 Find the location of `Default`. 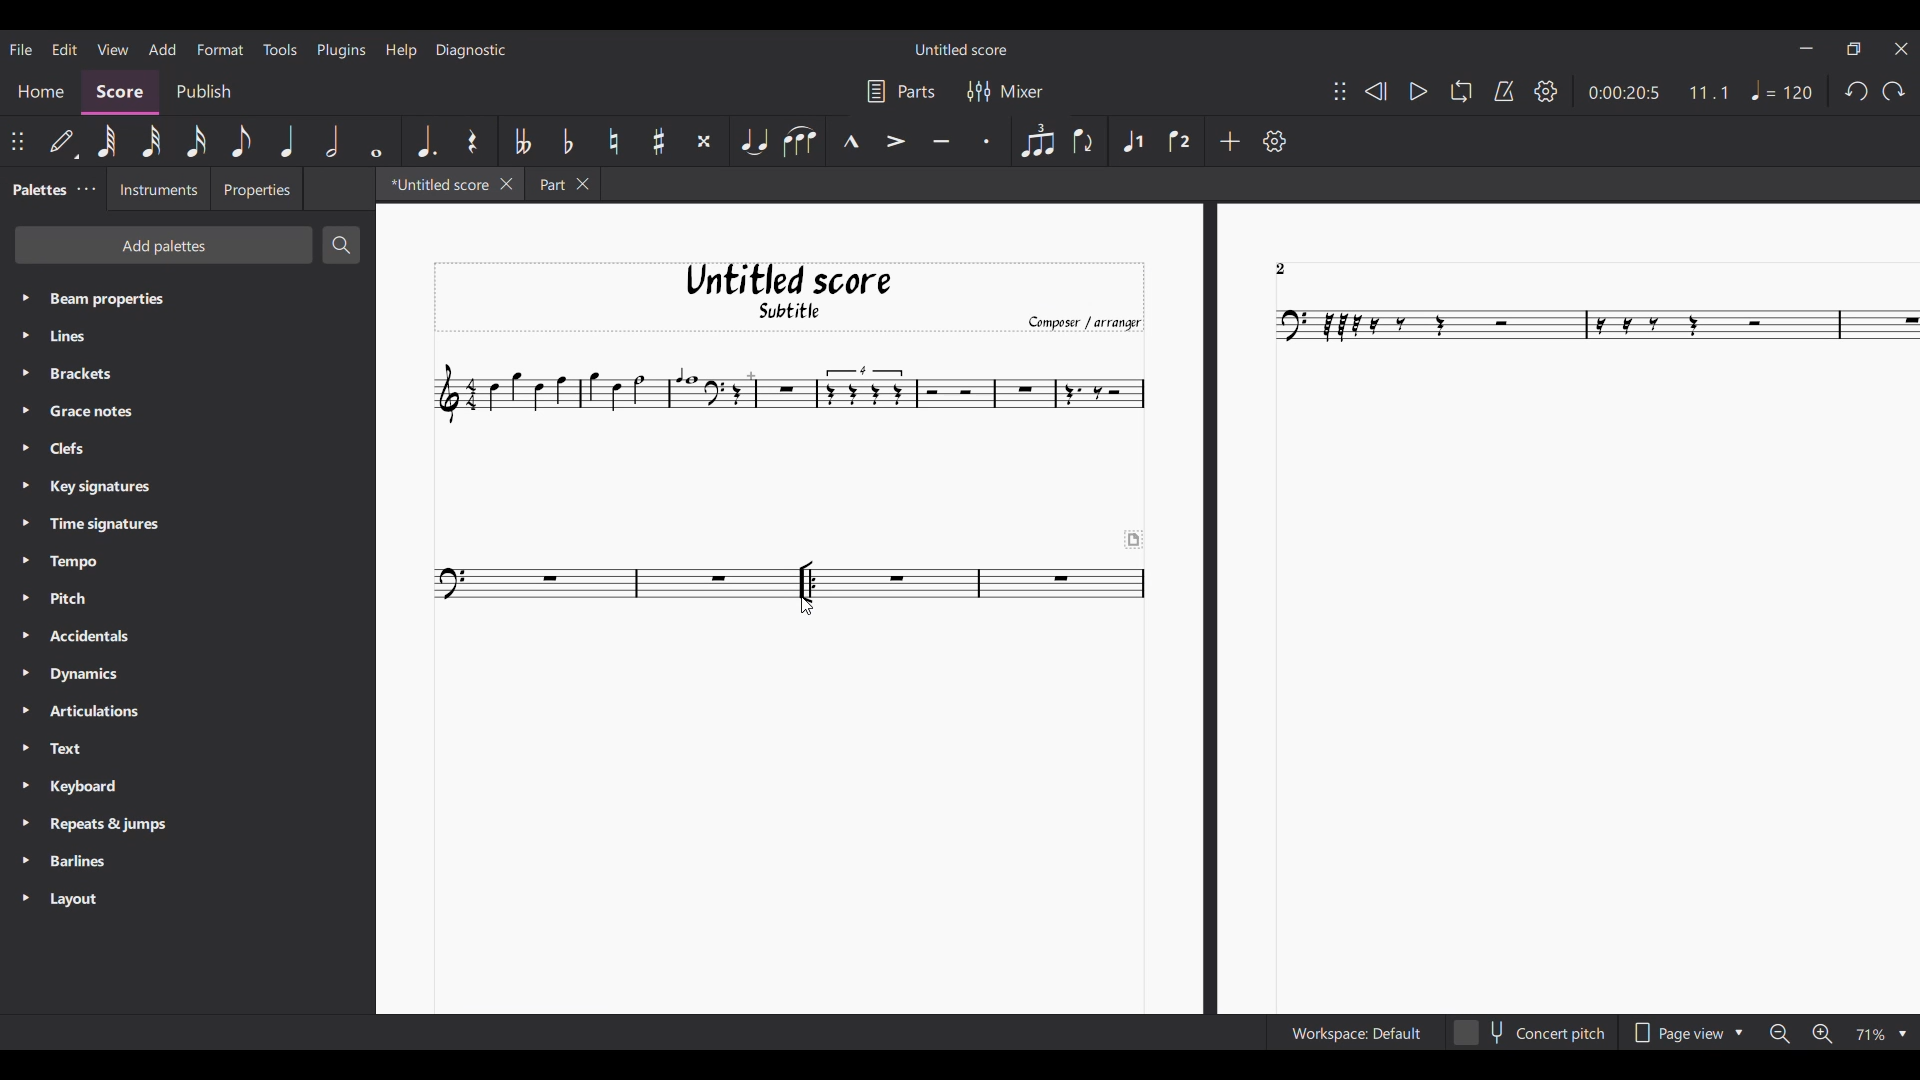

Default is located at coordinates (64, 142).